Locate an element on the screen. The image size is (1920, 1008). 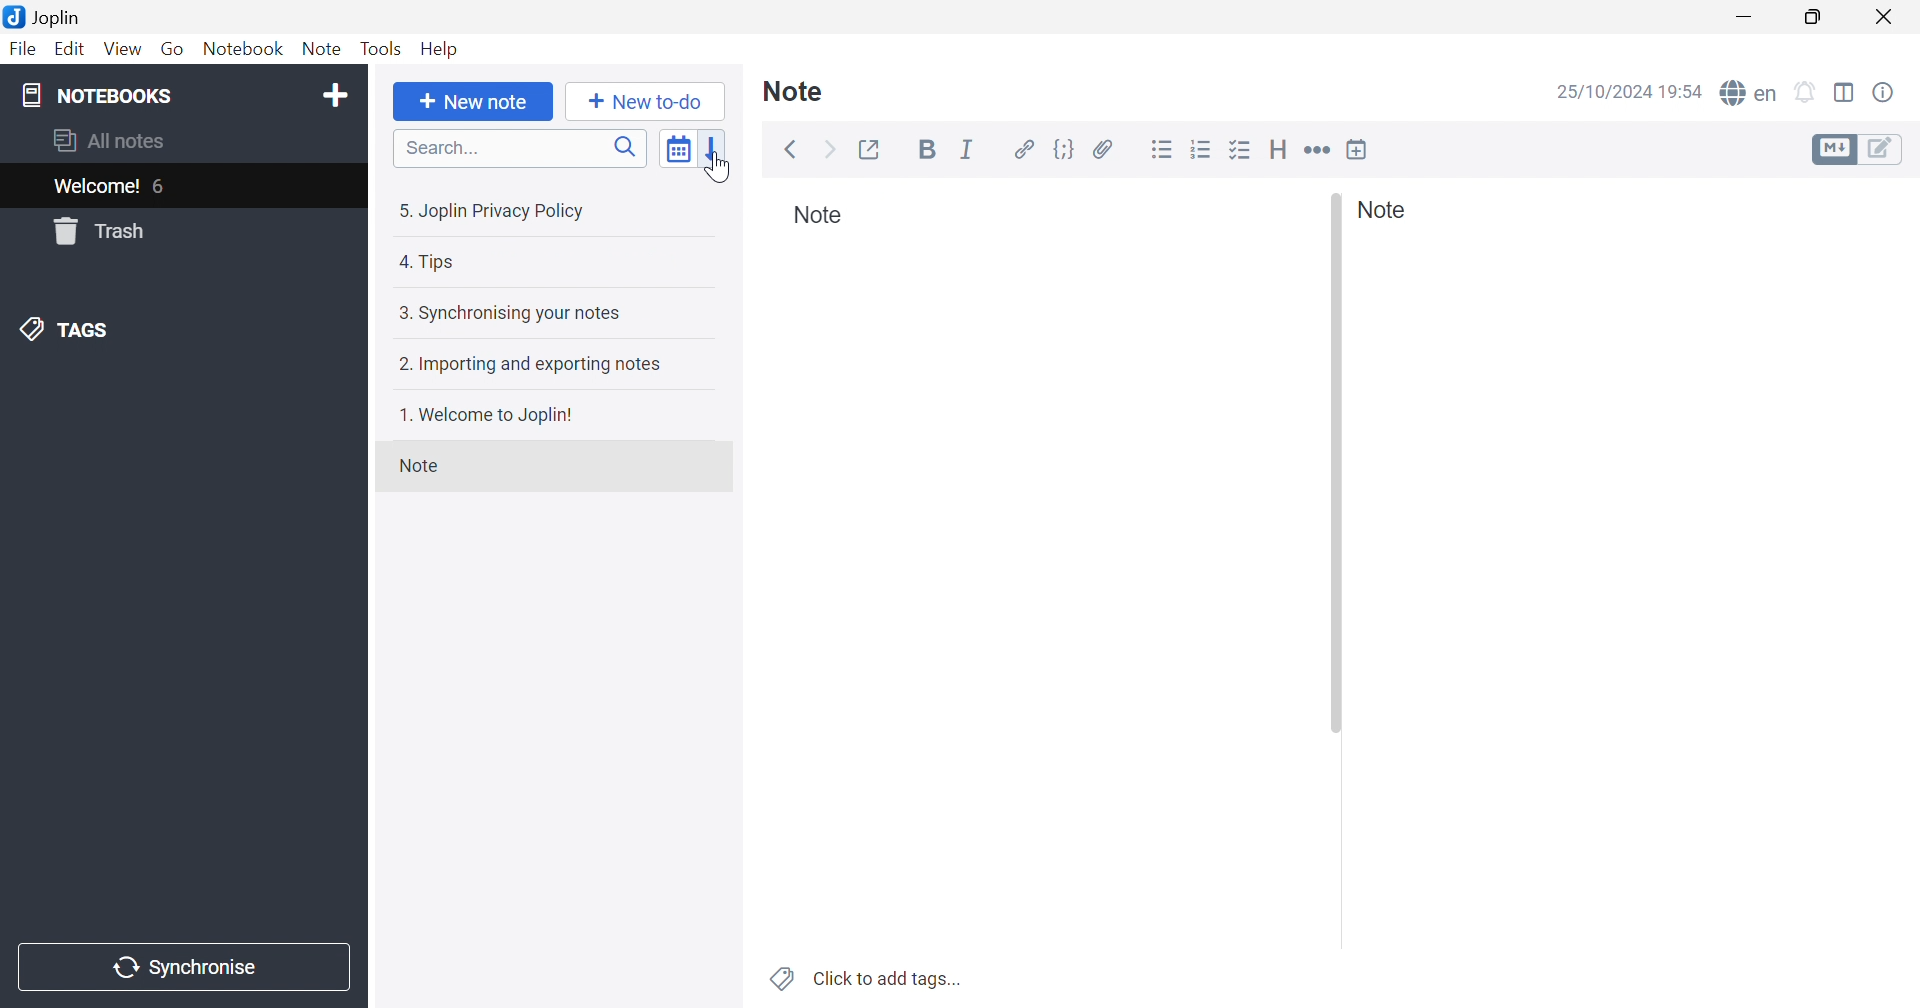
Joplin is located at coordinates (48, 15).